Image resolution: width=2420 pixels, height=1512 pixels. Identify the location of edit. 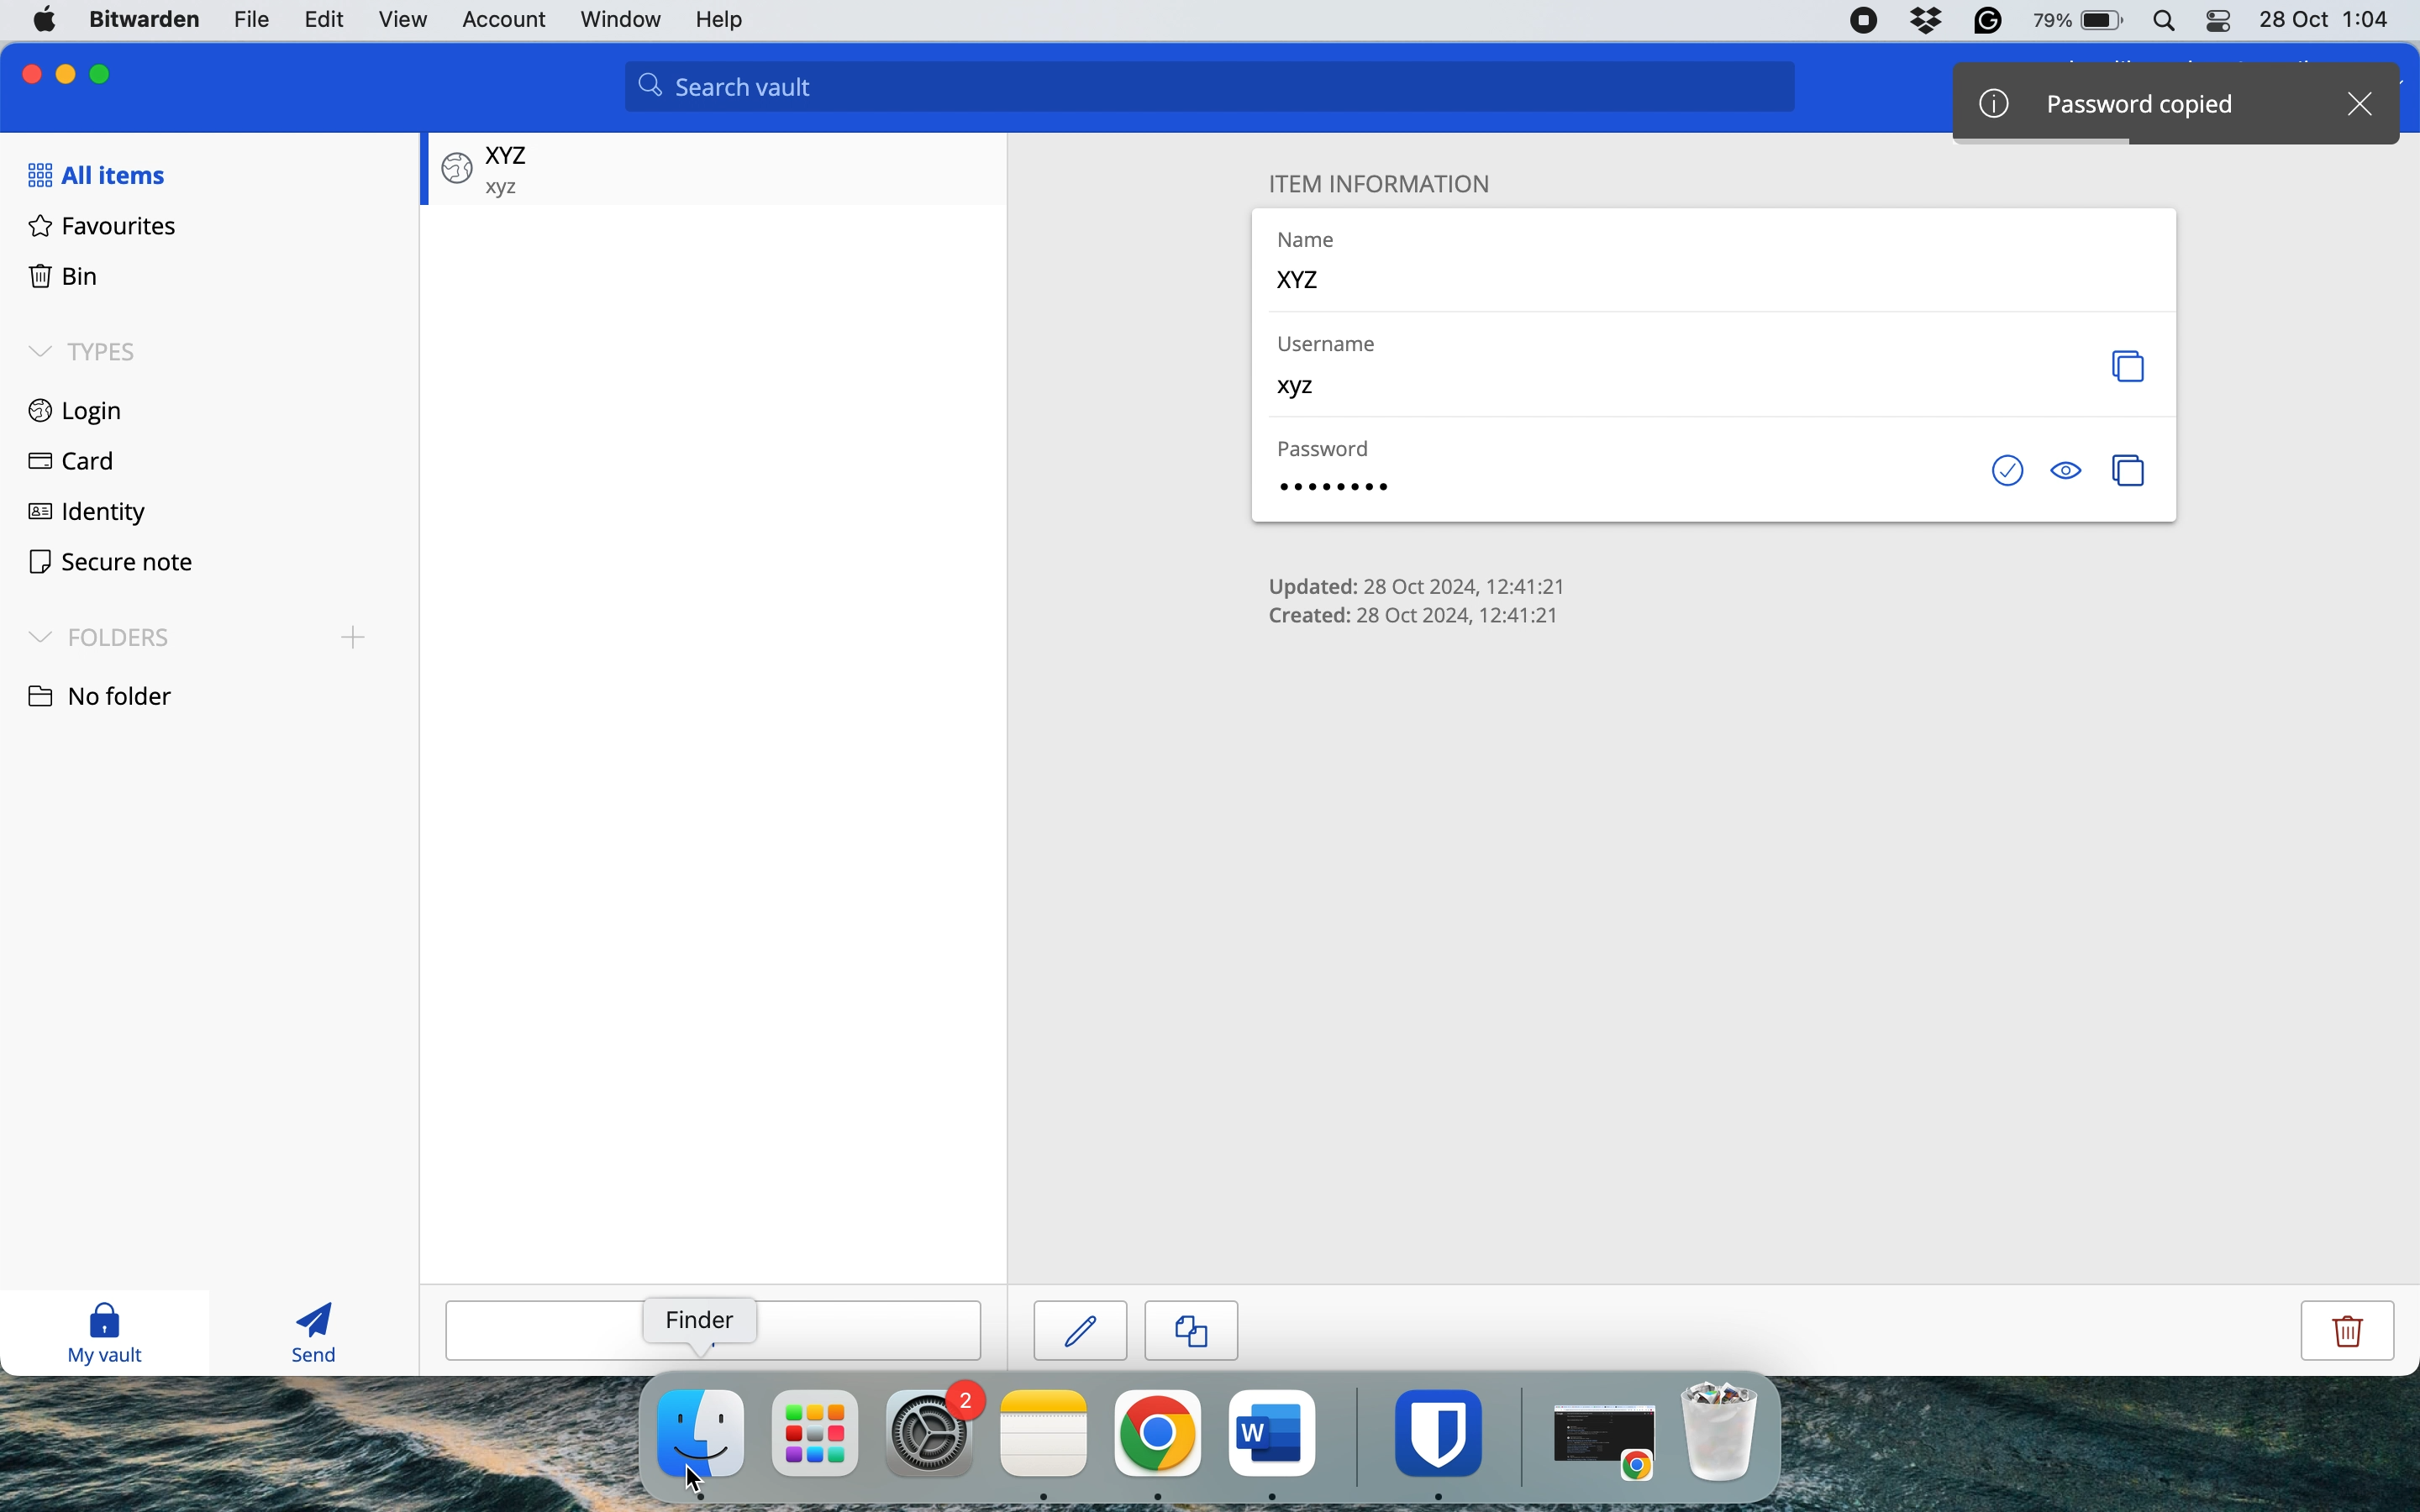
(1083, 1327).